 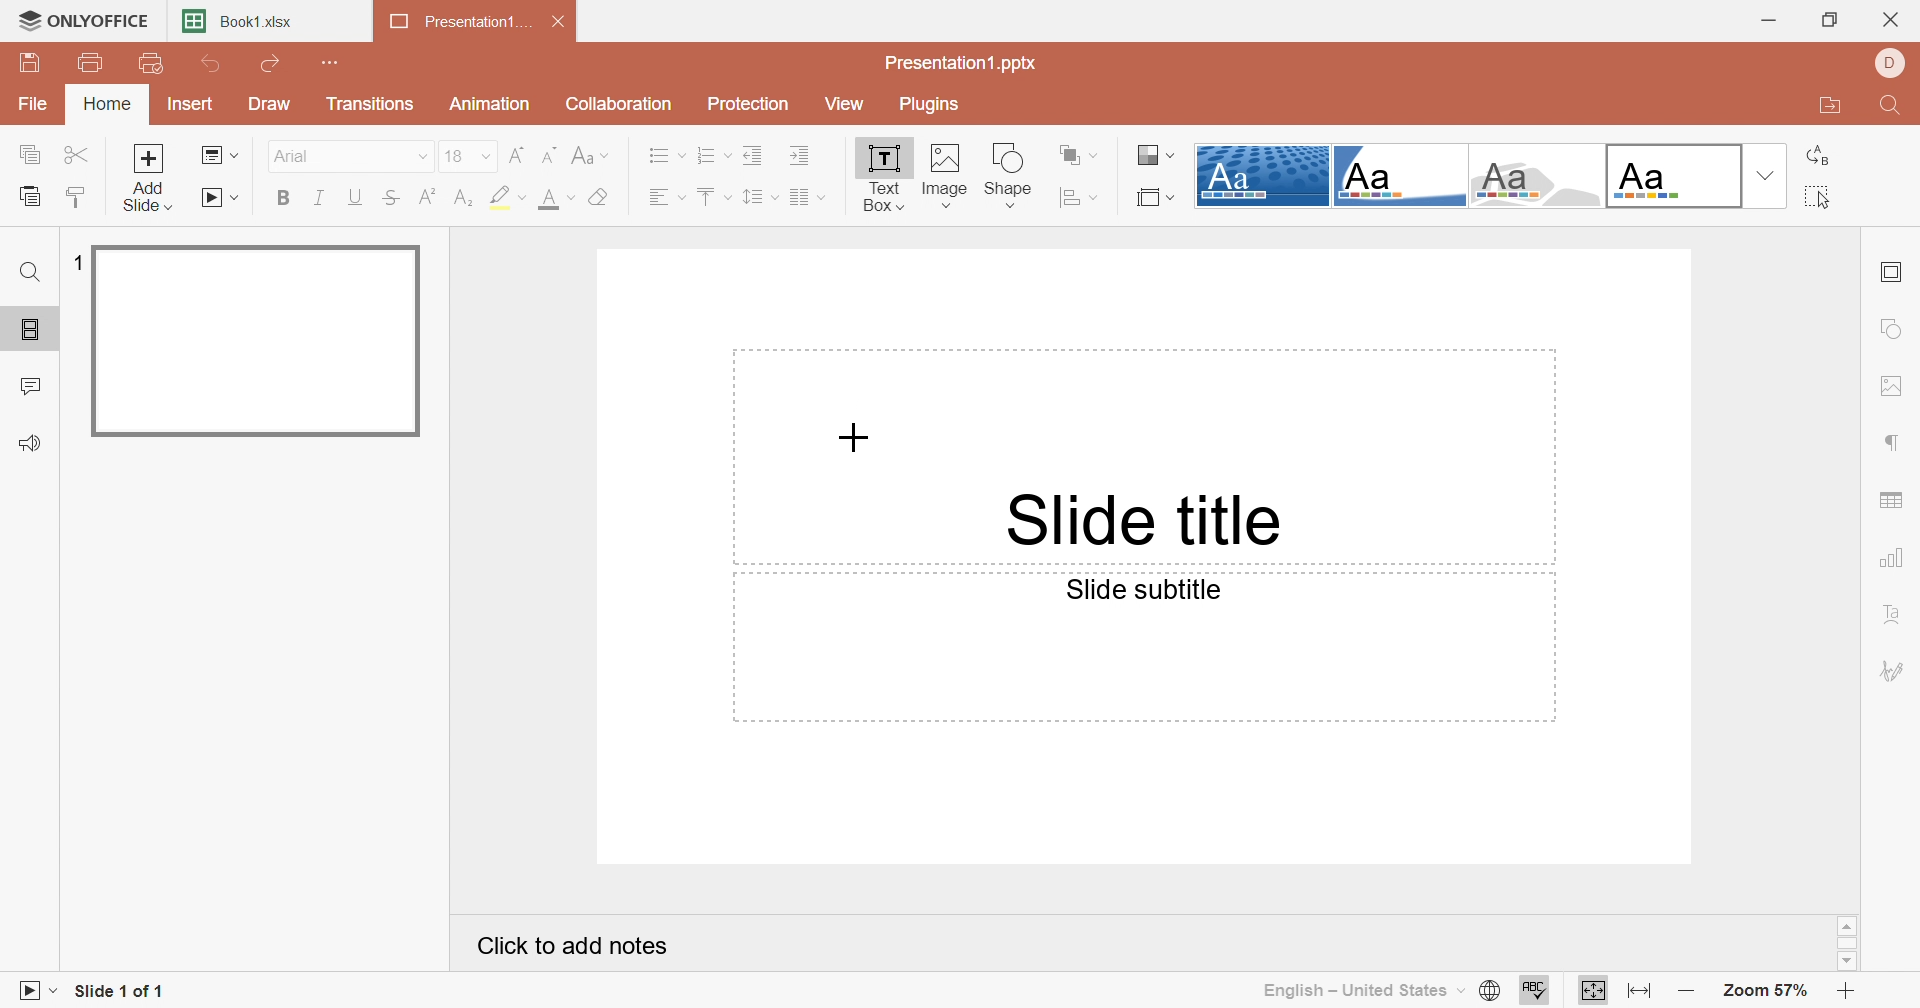 I want to click on Change case, so click(x=589, y=156).